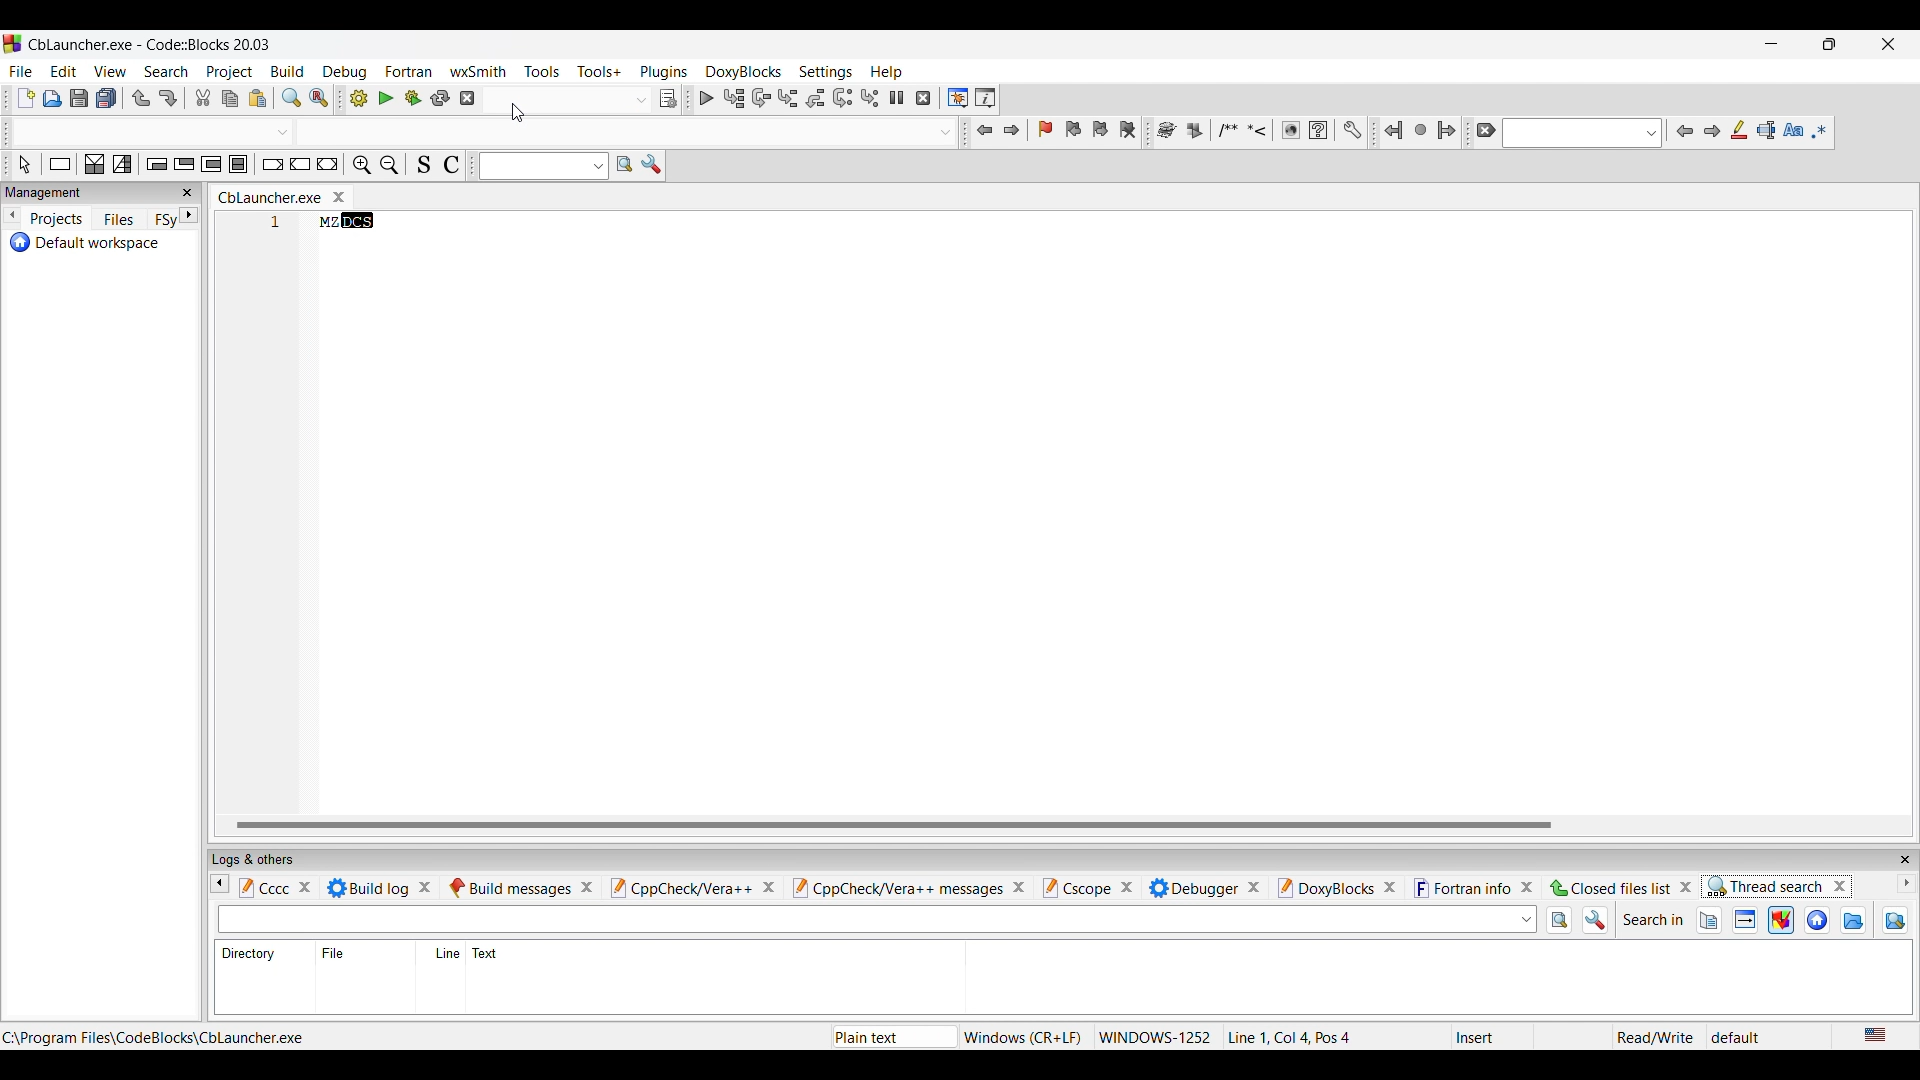 Image resolution: width=1920 pixels, height=1080 pixels. I want to click on Find, so click(292, 97).